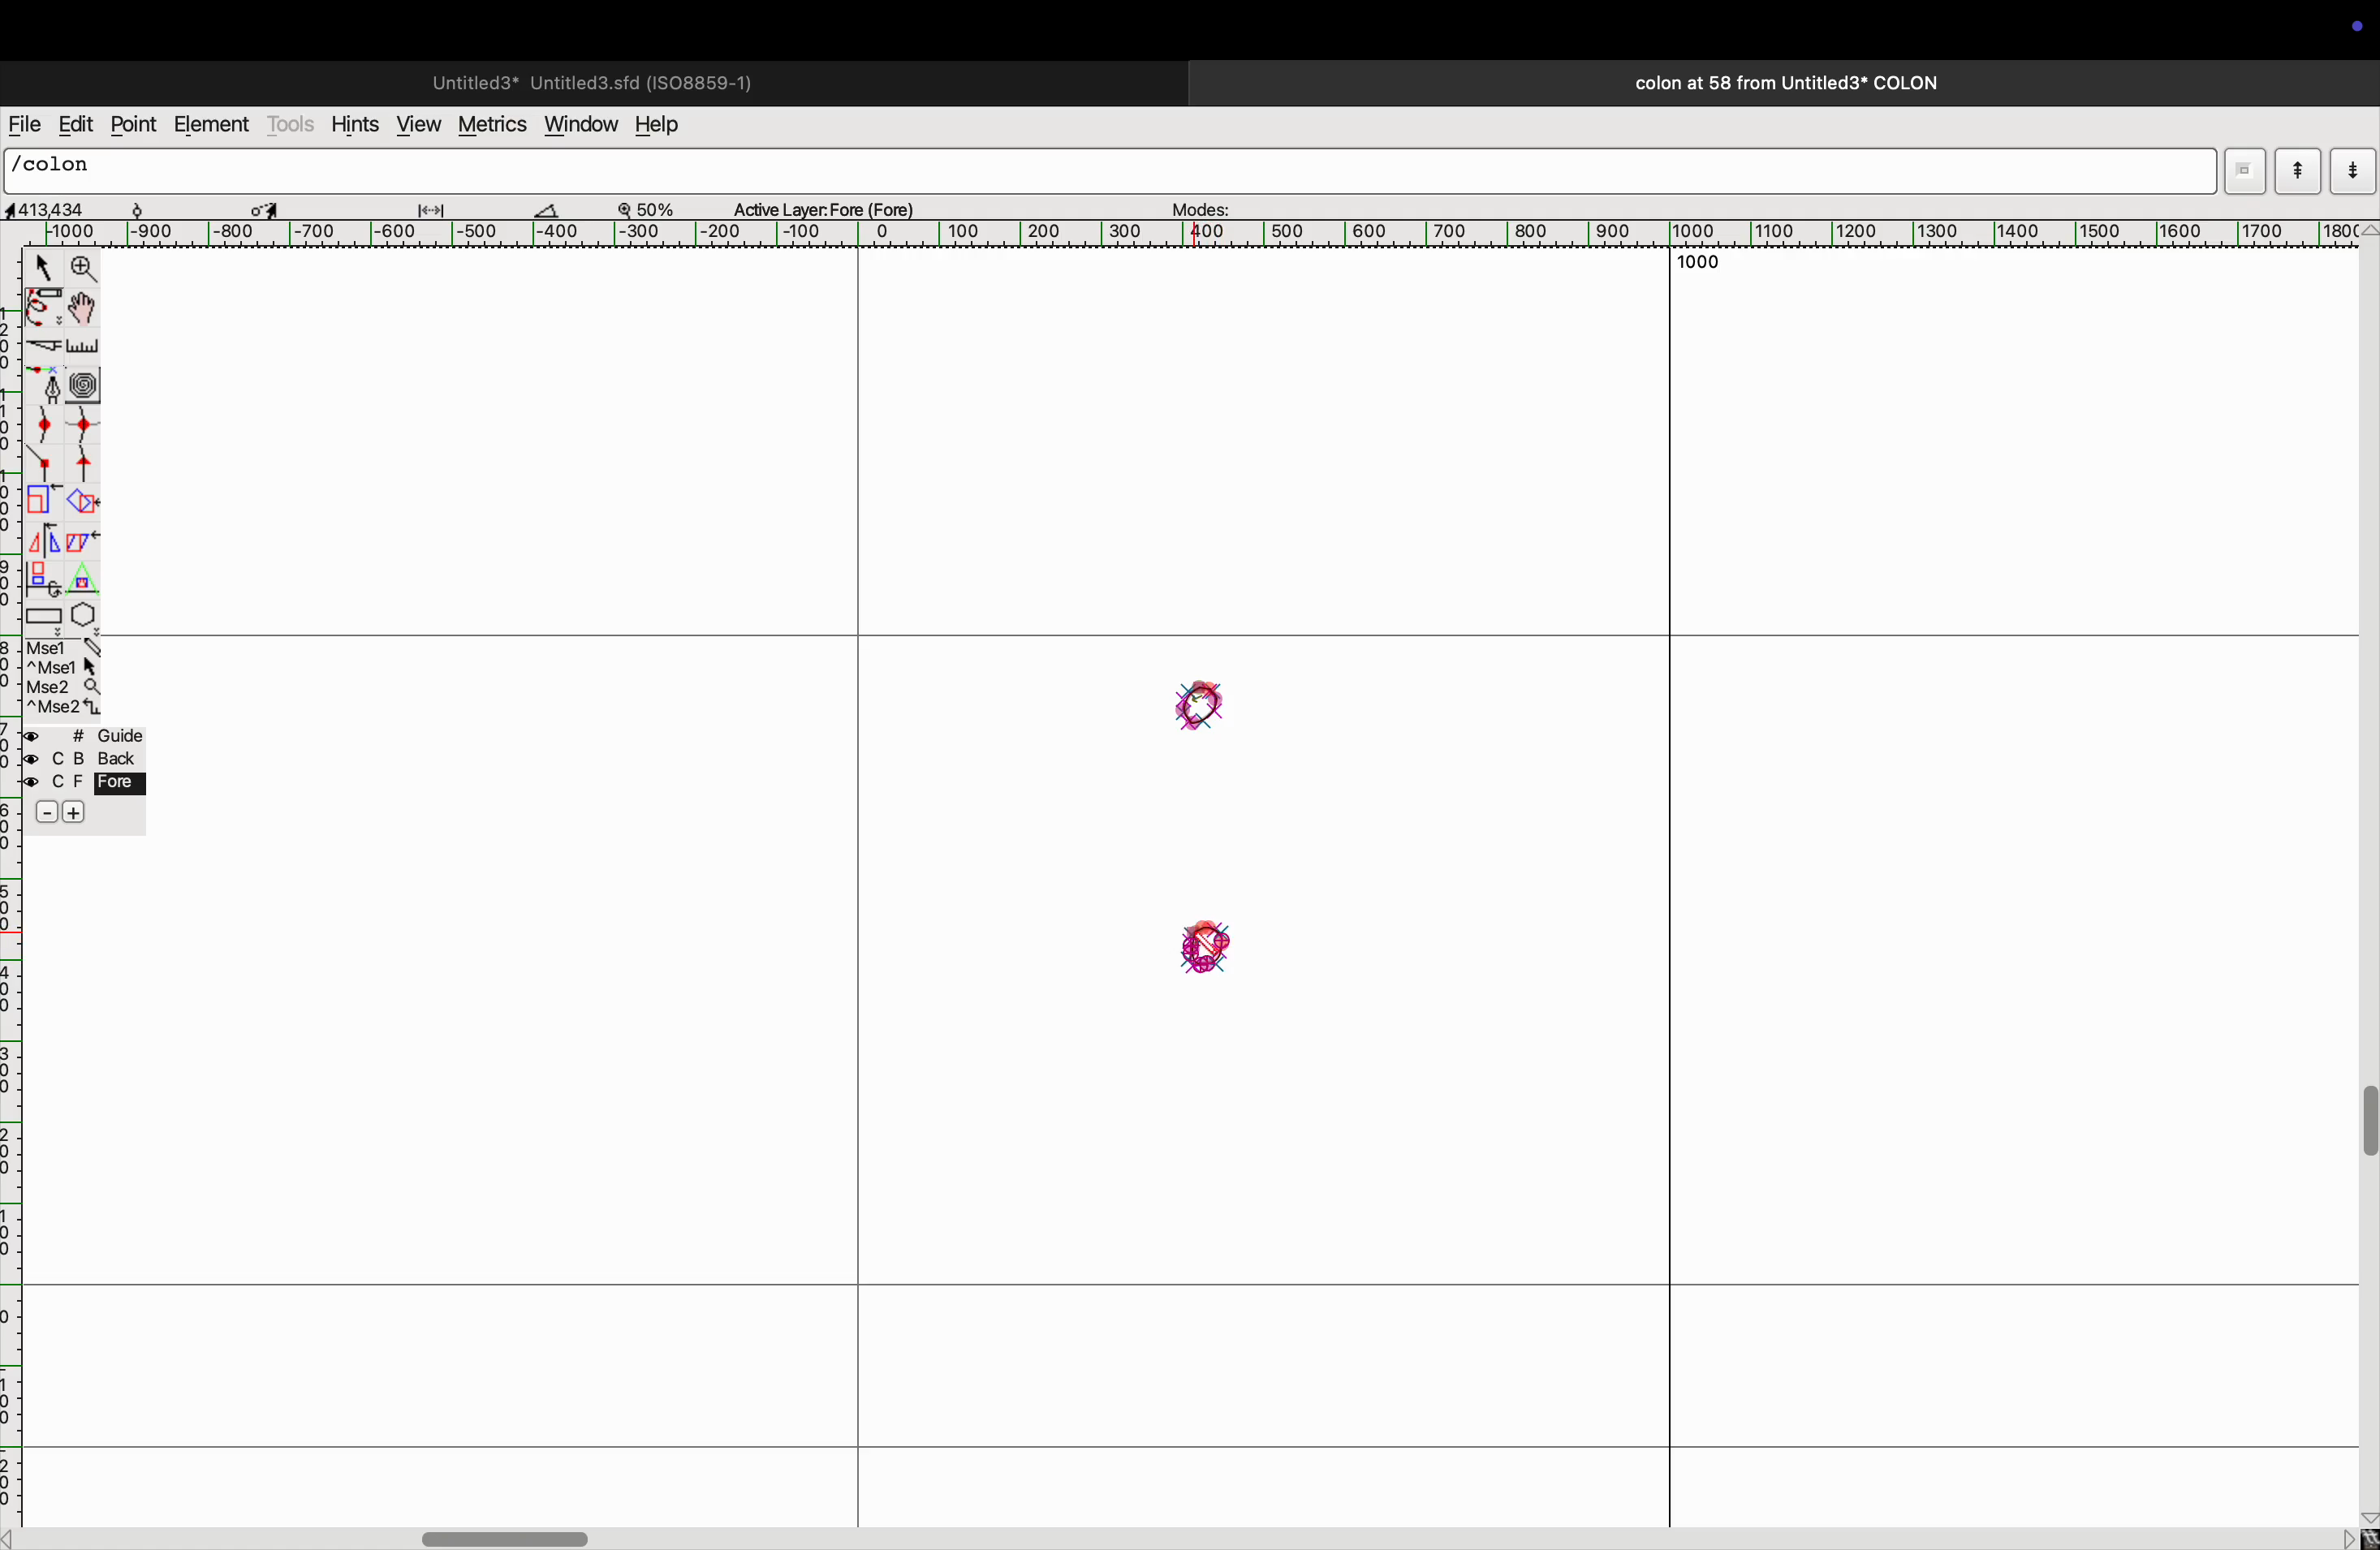 The height and width of the screenshot is (1550, 2380). Describe the element at coordinates (67, 444) in the screenshot. I see `spline` at that location.